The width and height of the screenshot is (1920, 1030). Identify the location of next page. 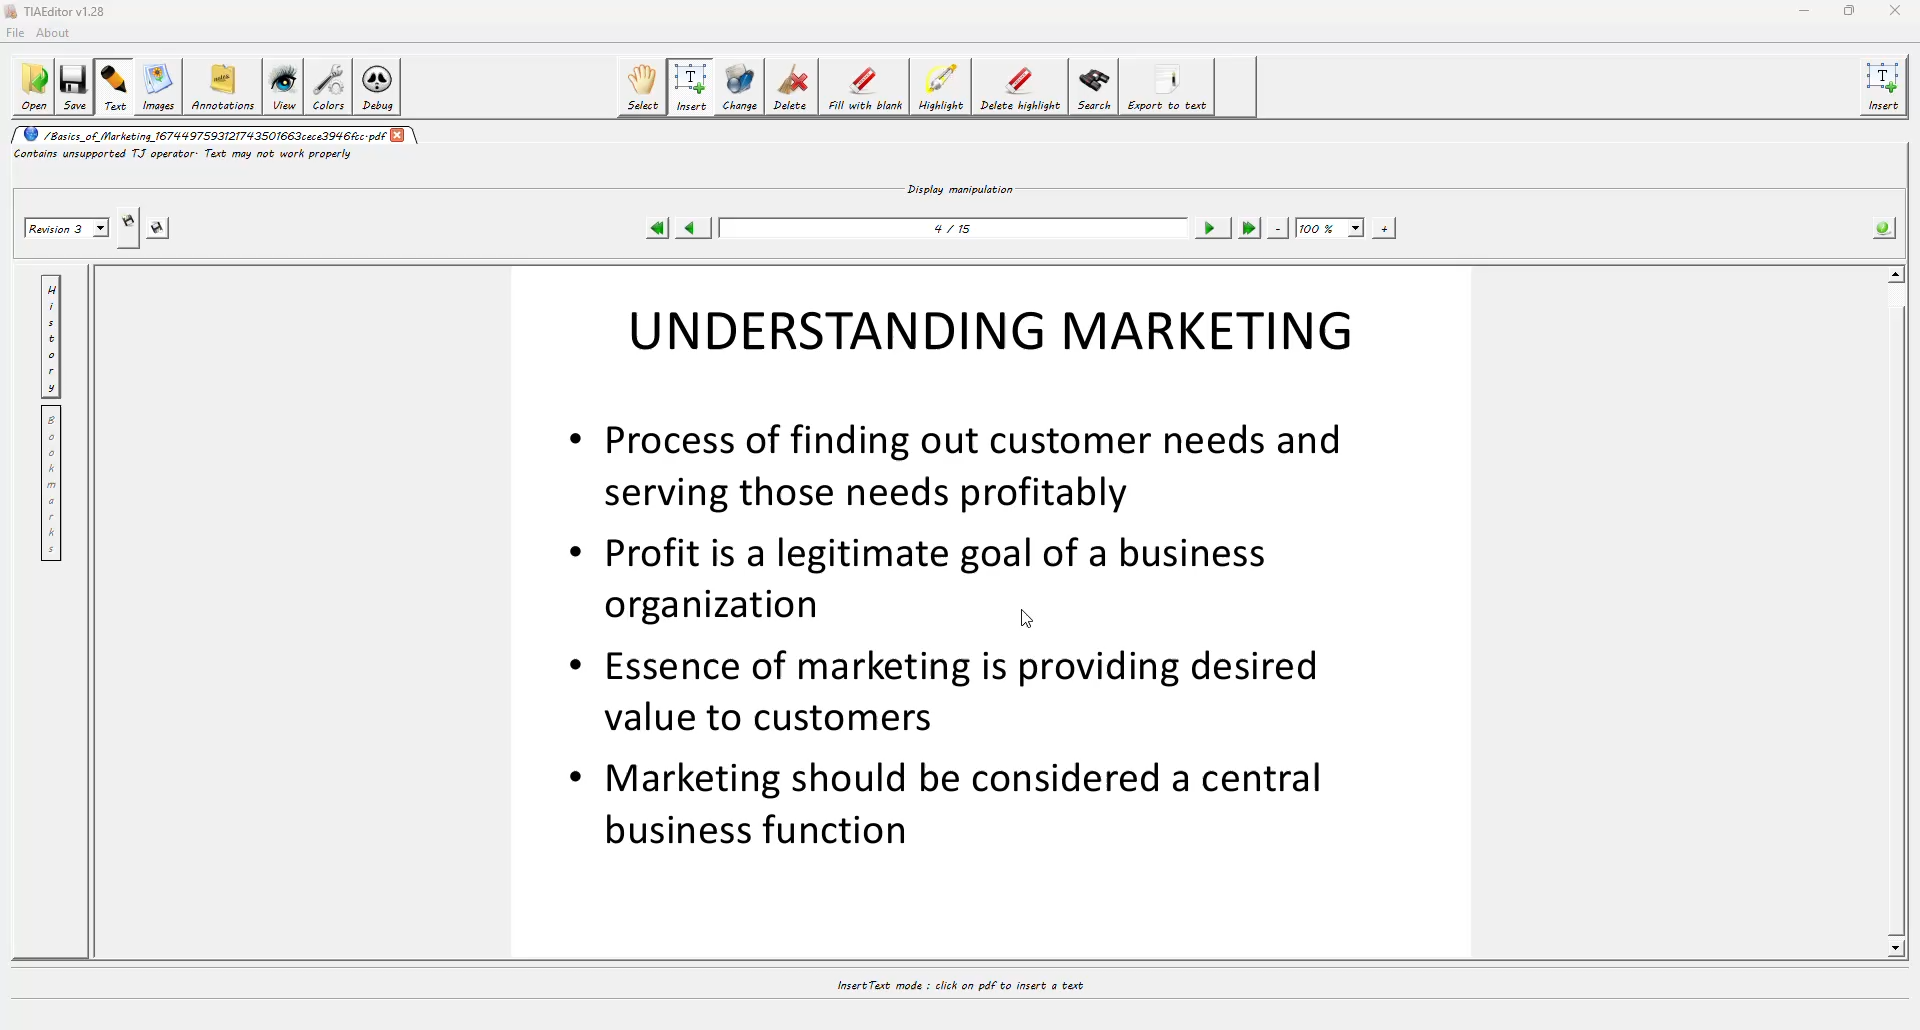
(1213, 229).